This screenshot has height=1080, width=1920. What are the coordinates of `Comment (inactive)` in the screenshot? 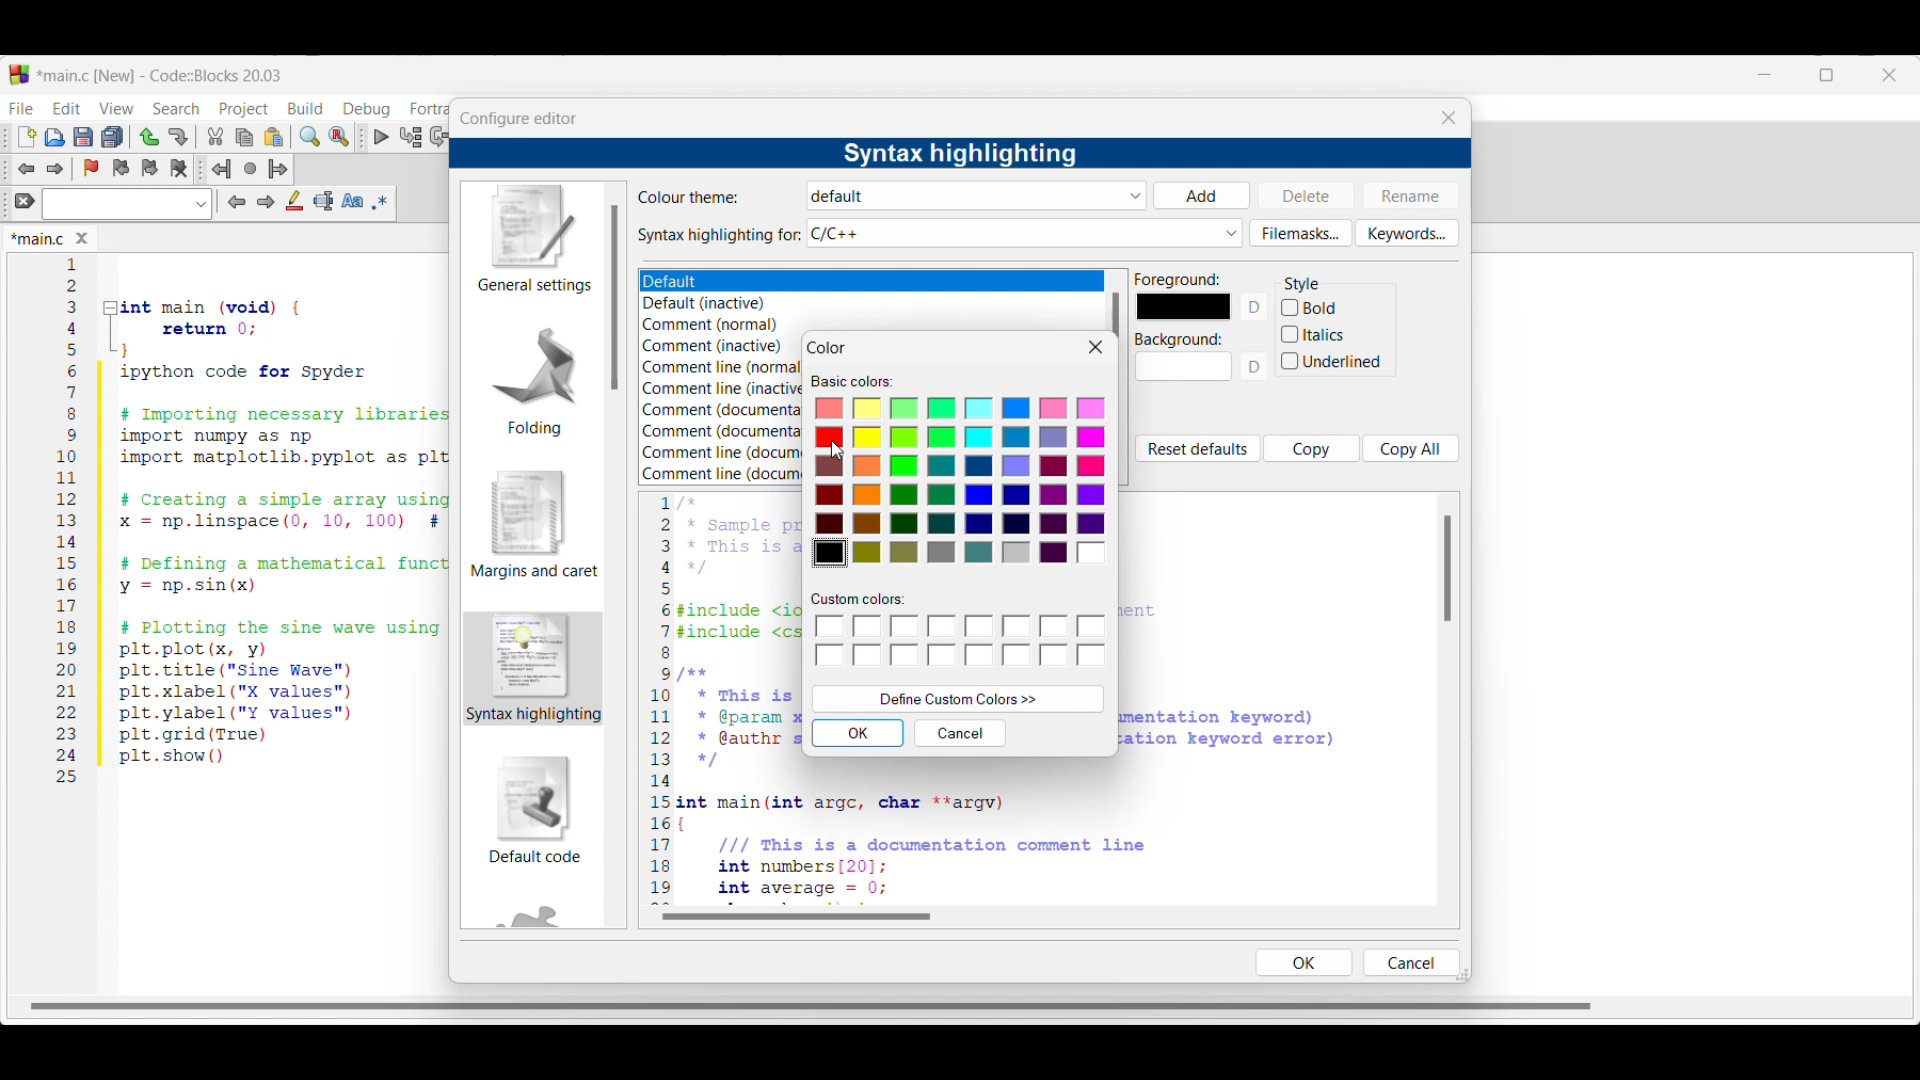 It's located at (713, 346).